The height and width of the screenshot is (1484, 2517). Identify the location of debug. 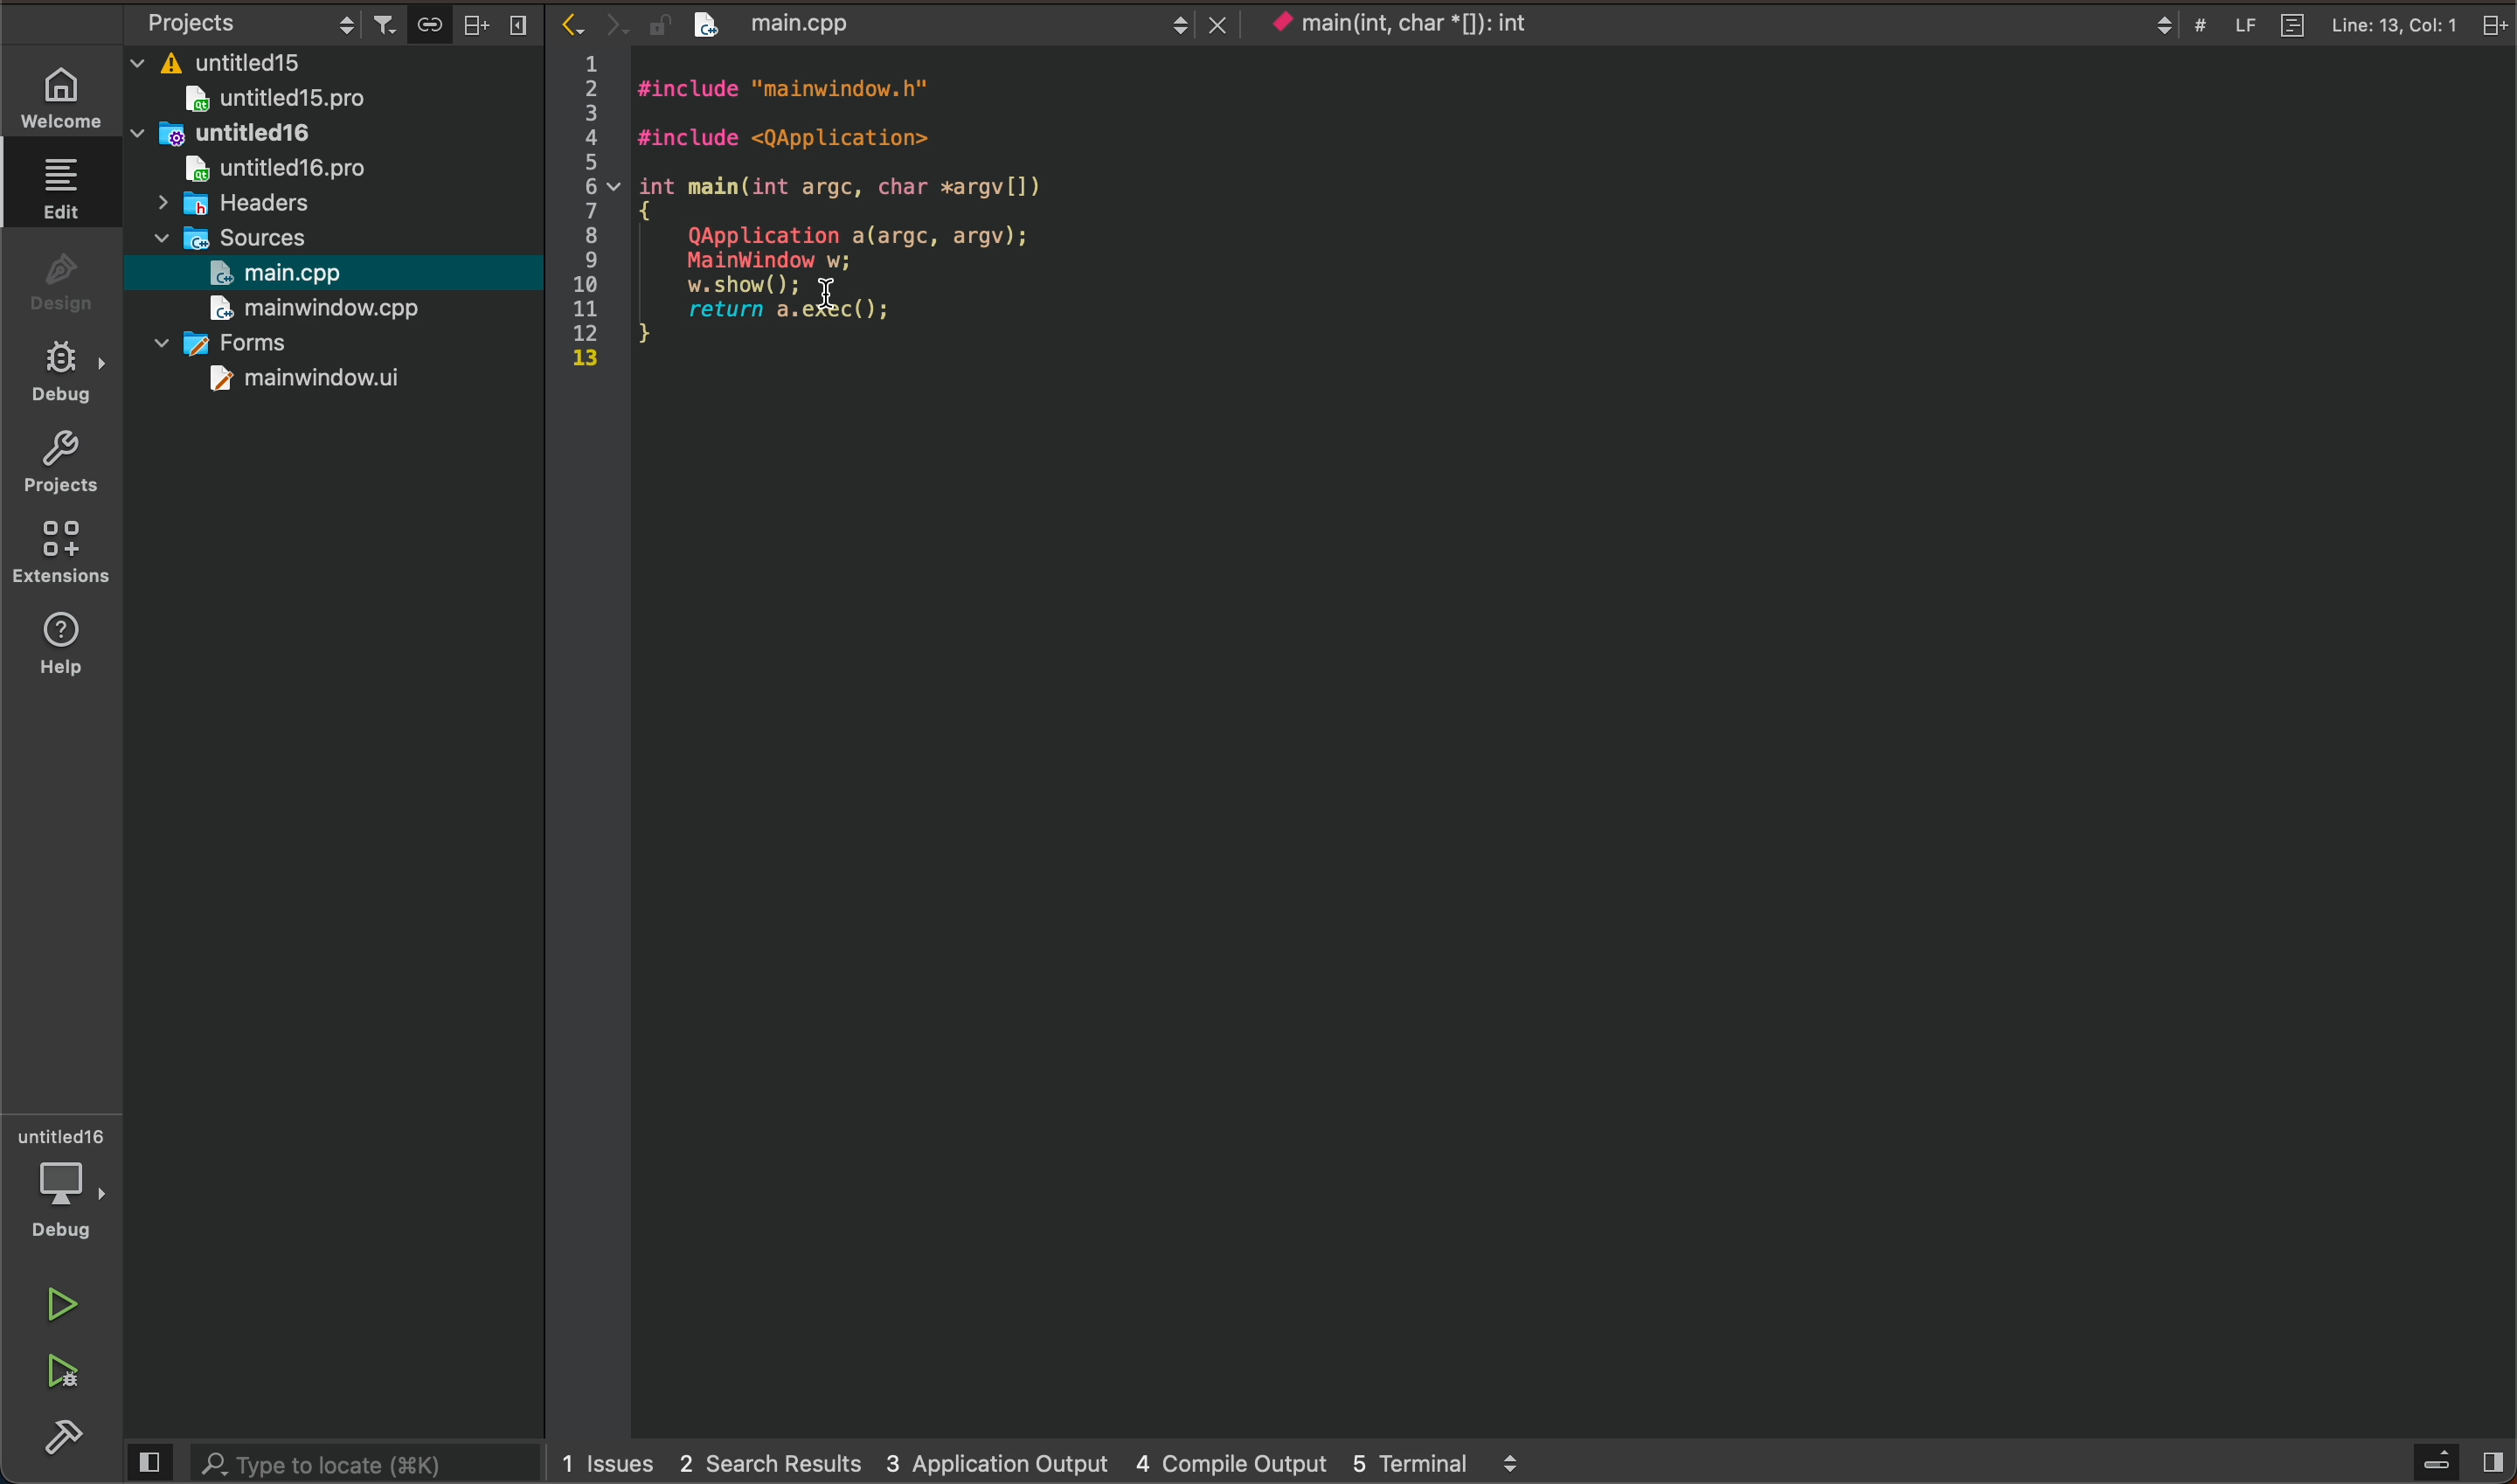
(61, 374).